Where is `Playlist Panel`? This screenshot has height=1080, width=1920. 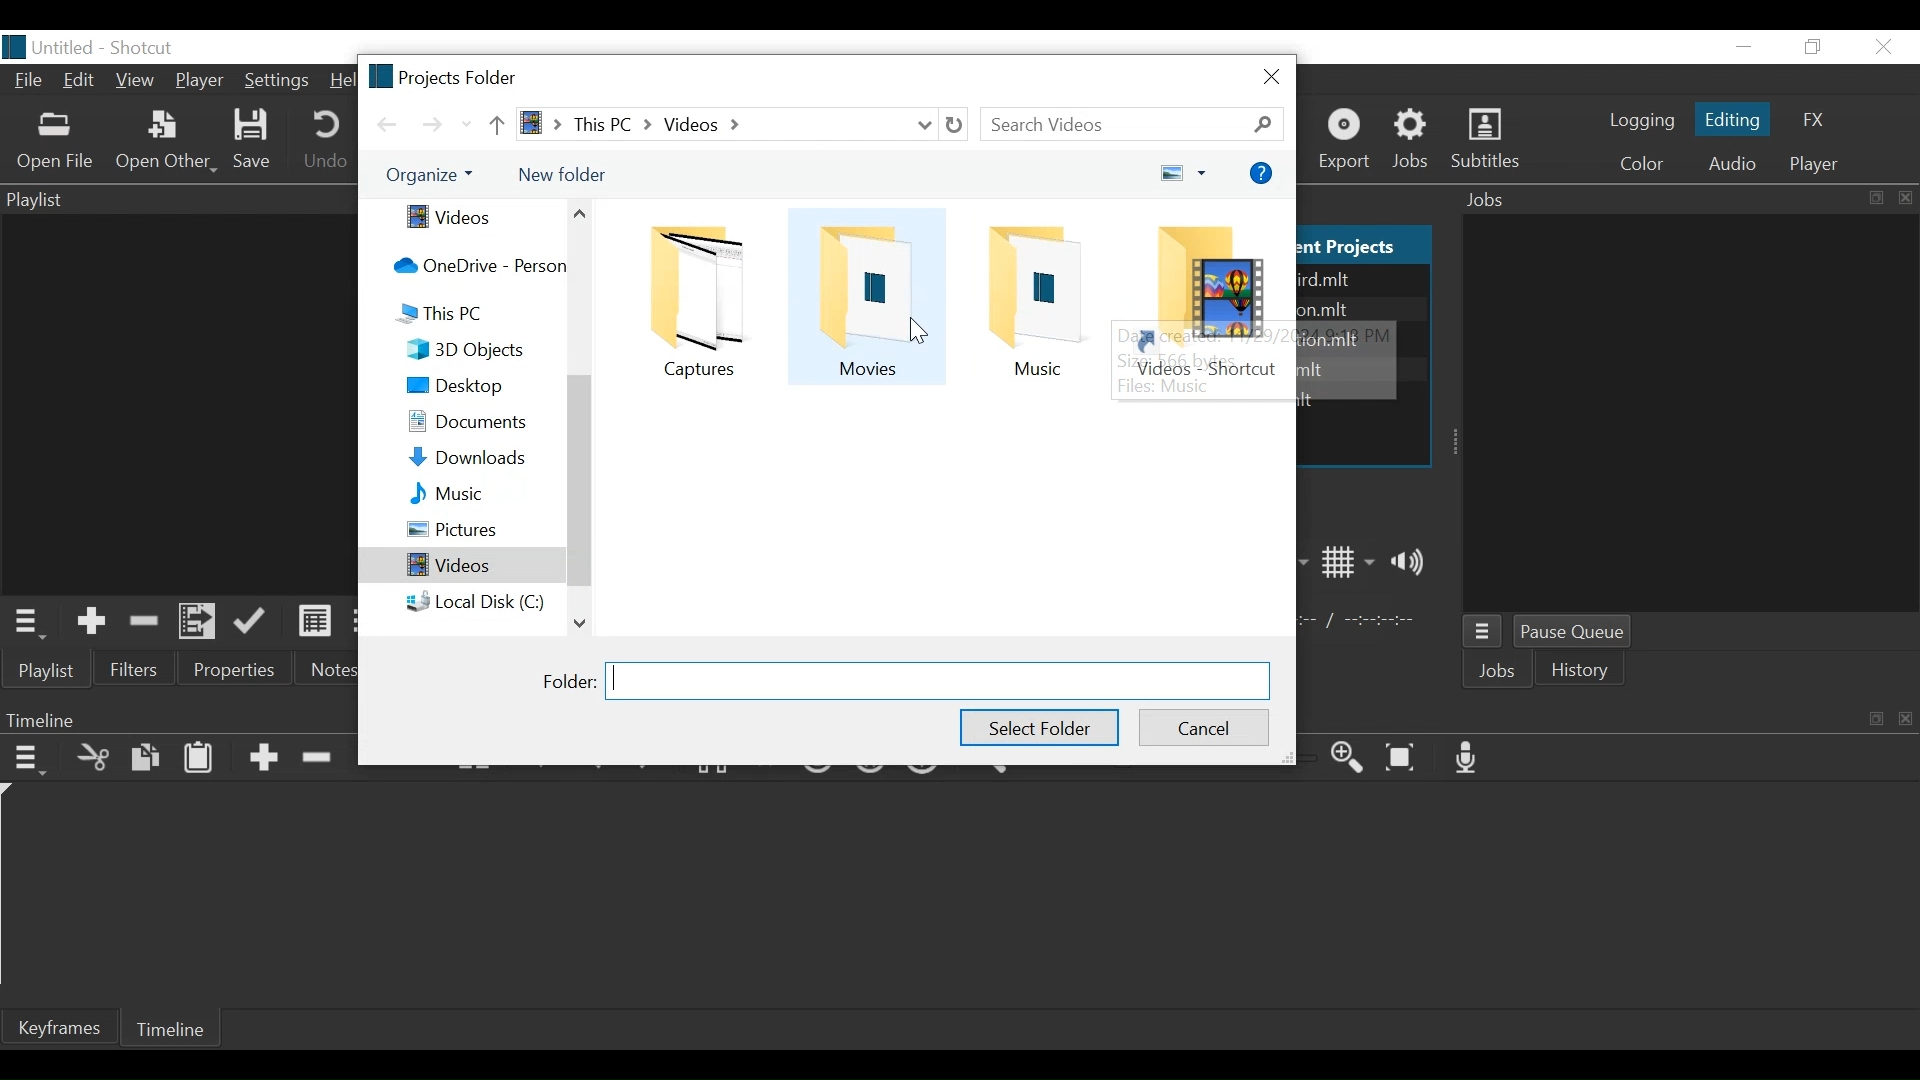 Playlist Panel is located at coordinates (177, 198).